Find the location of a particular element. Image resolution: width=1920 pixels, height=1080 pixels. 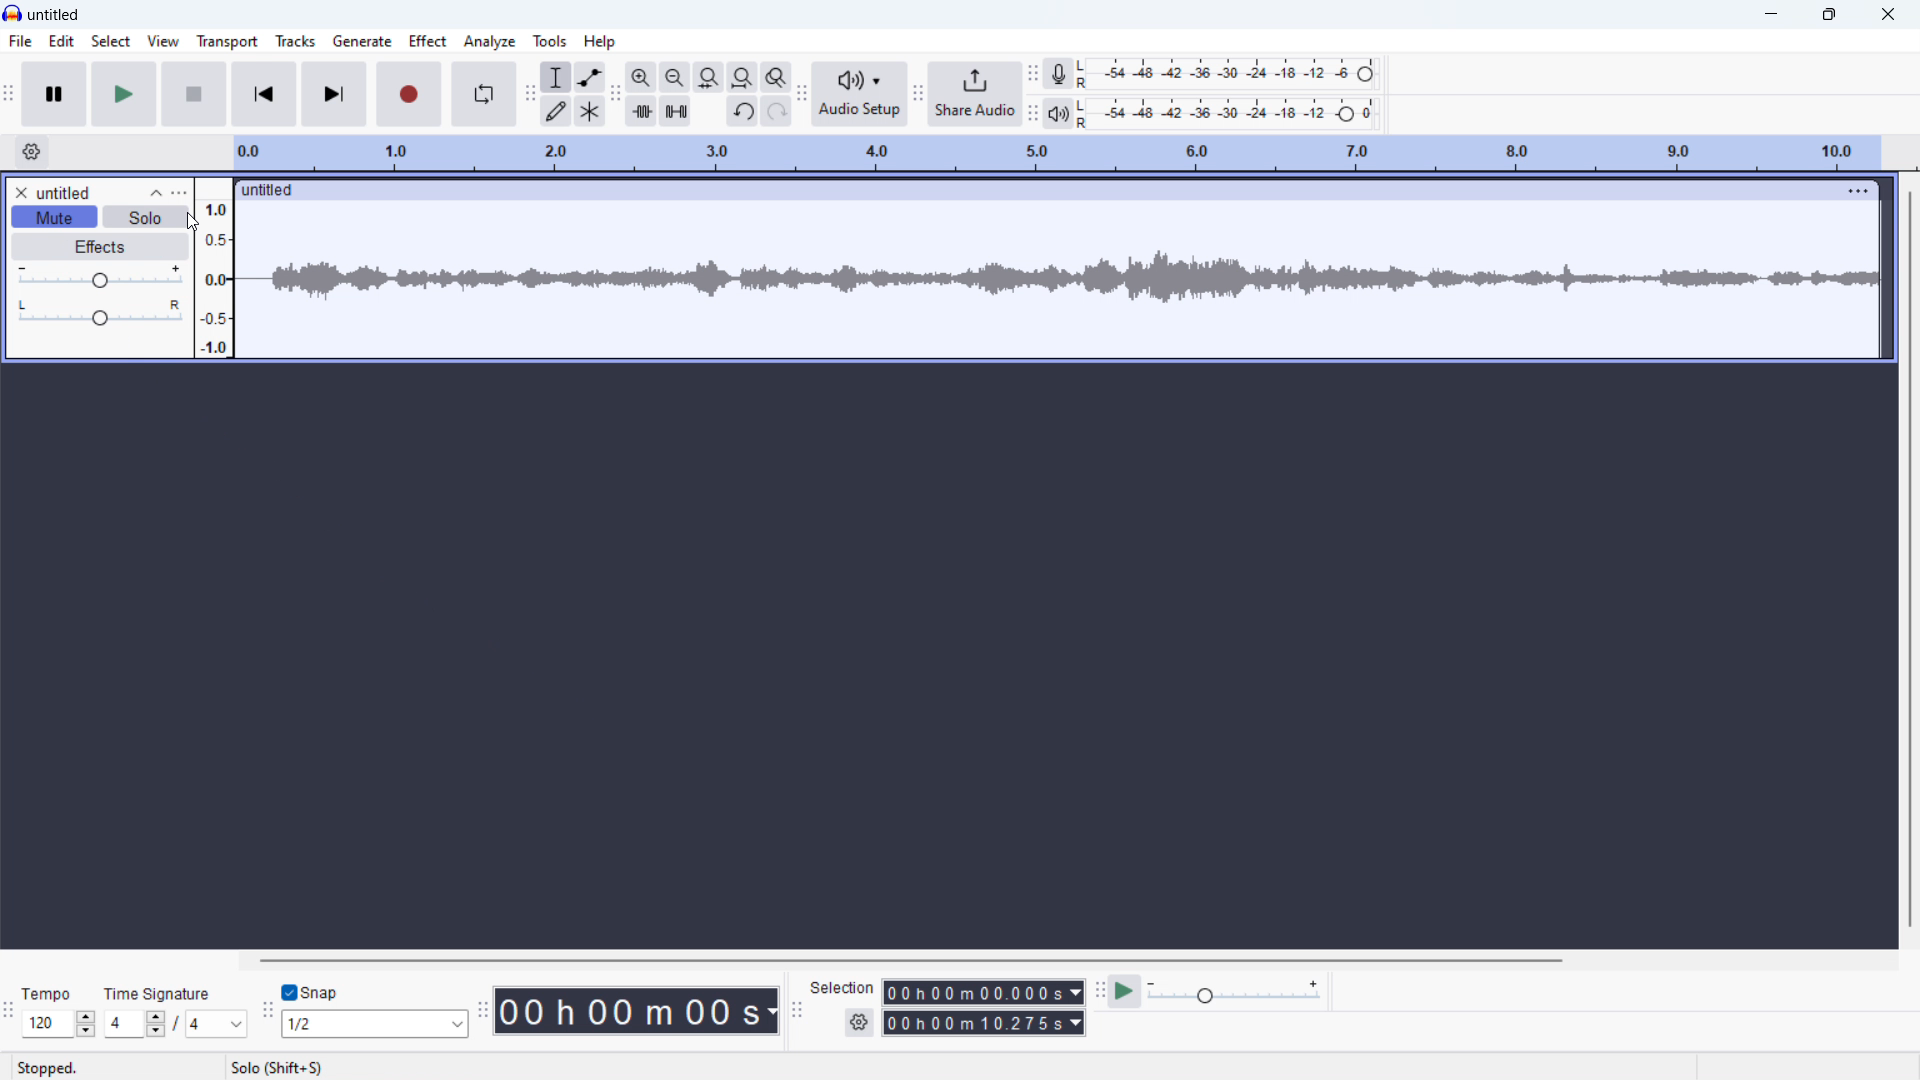

recording meter toolbar is located at coordinates (1034, 73).